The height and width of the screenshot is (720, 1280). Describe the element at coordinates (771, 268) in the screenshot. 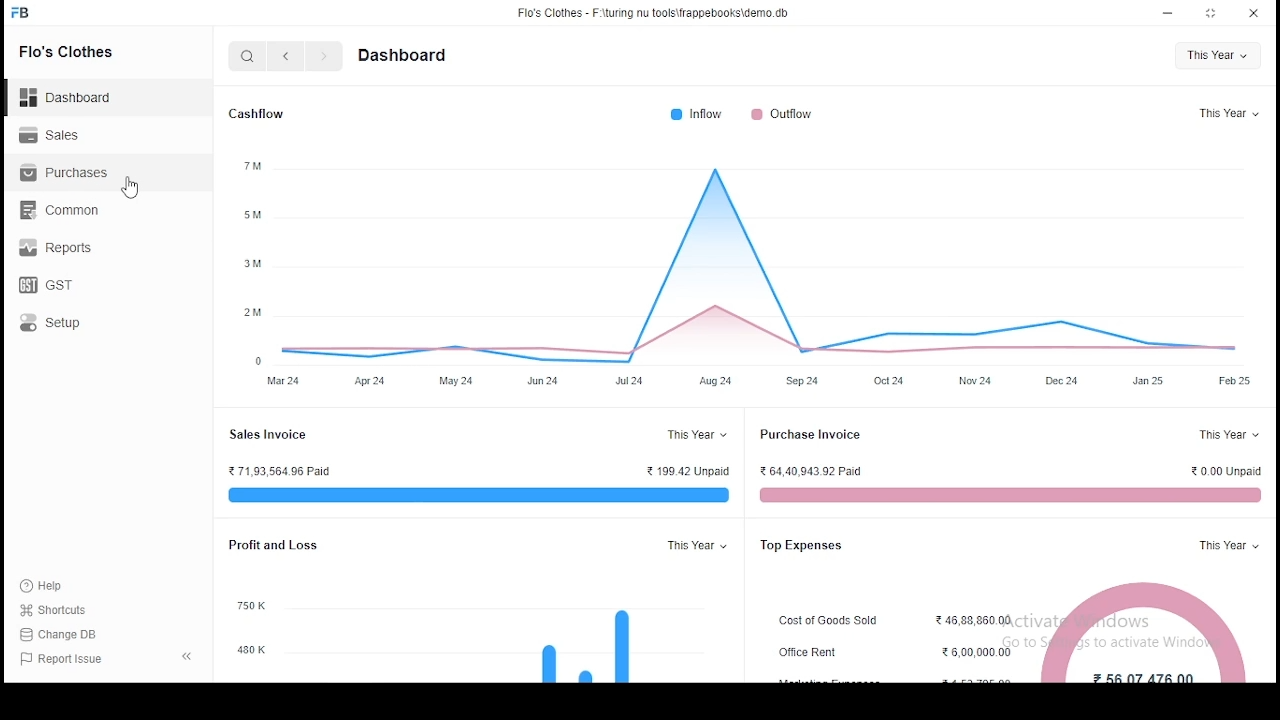

I see `graph` at that location.